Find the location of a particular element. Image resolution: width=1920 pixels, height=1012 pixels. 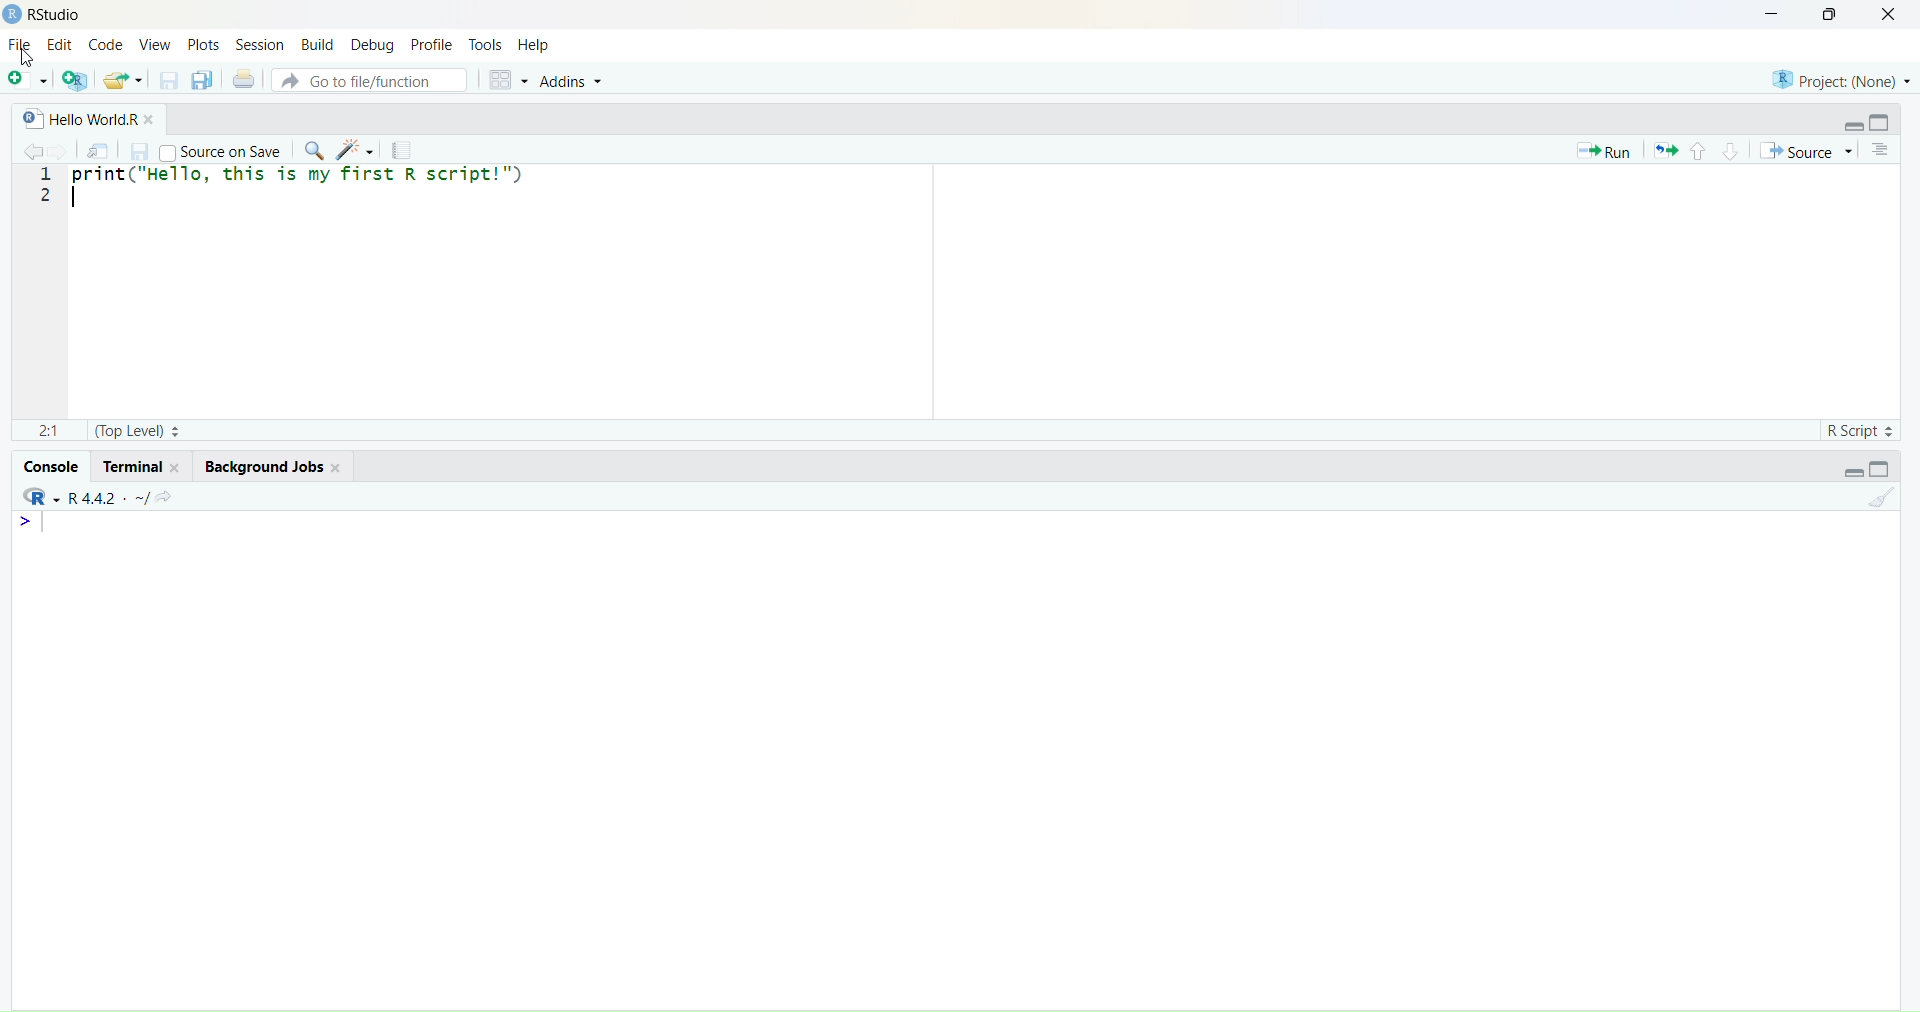

Run the current line or selection (Ctrl + Enter) is located at coordinates (1602, 150).